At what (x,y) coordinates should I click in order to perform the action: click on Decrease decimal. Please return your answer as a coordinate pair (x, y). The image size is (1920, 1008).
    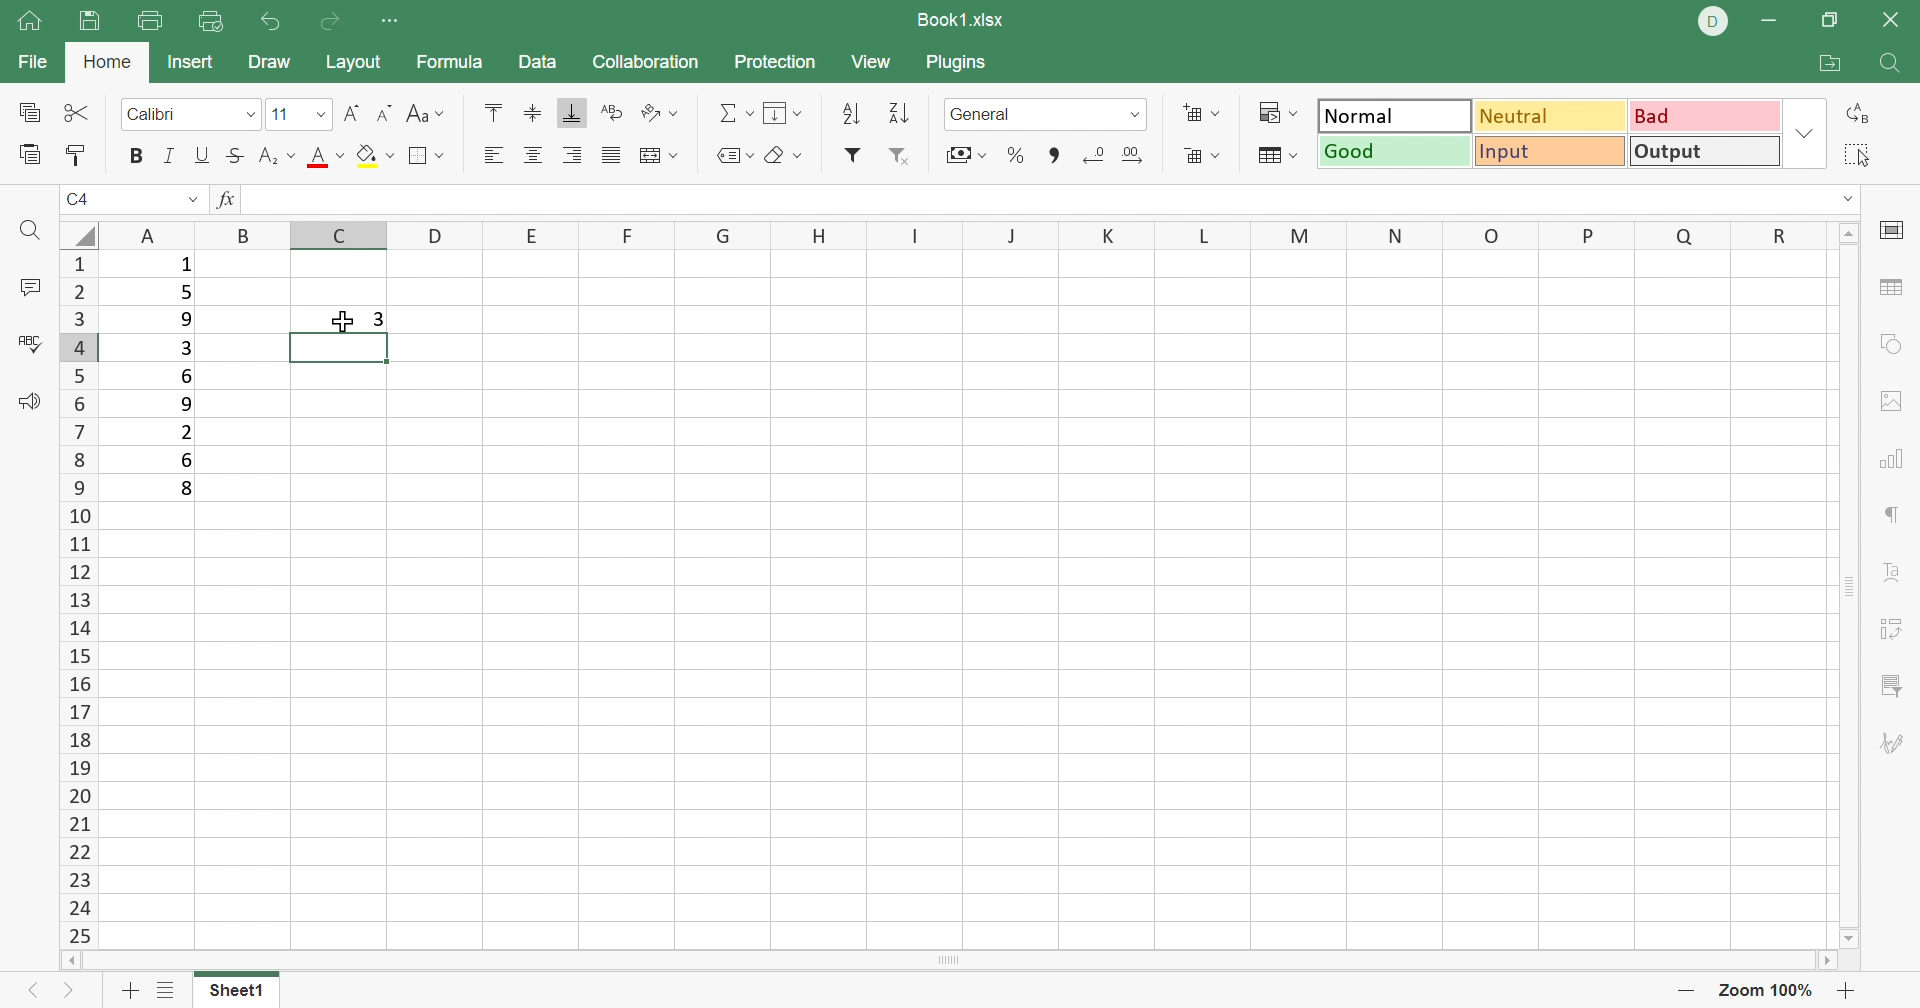
    Looking at the image, I should click on (1093, 152).